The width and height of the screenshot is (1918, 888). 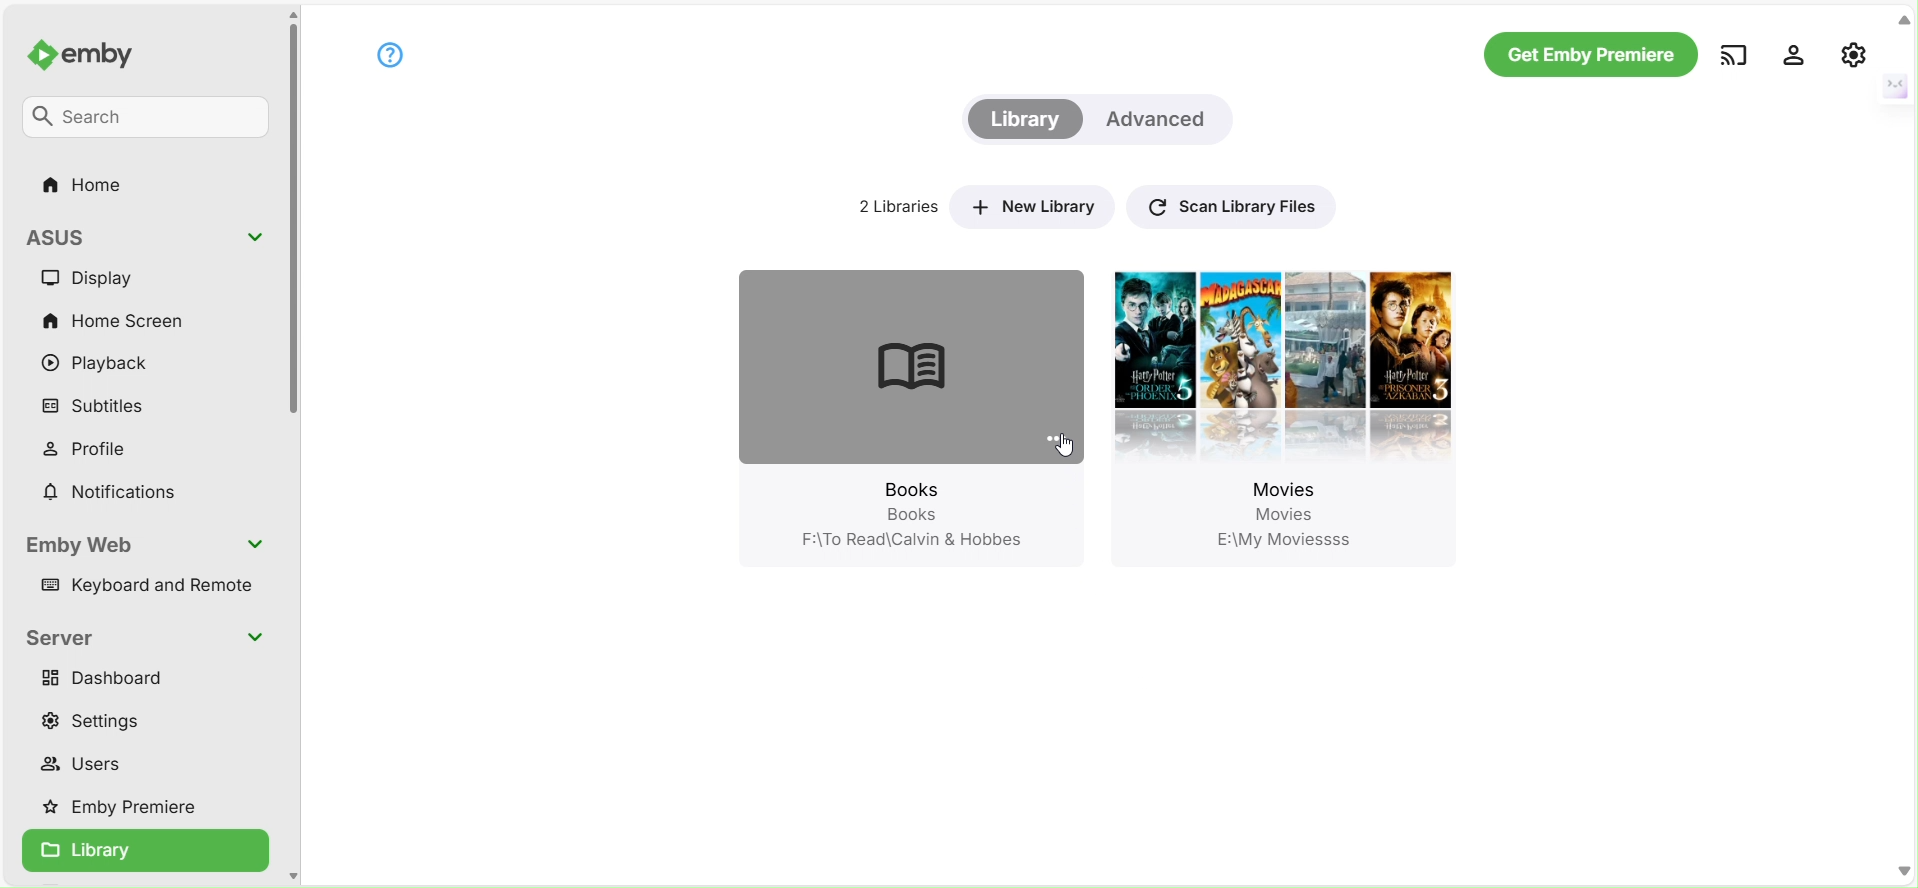 I want to click on Library View in Open, so click(x=145, y=852).